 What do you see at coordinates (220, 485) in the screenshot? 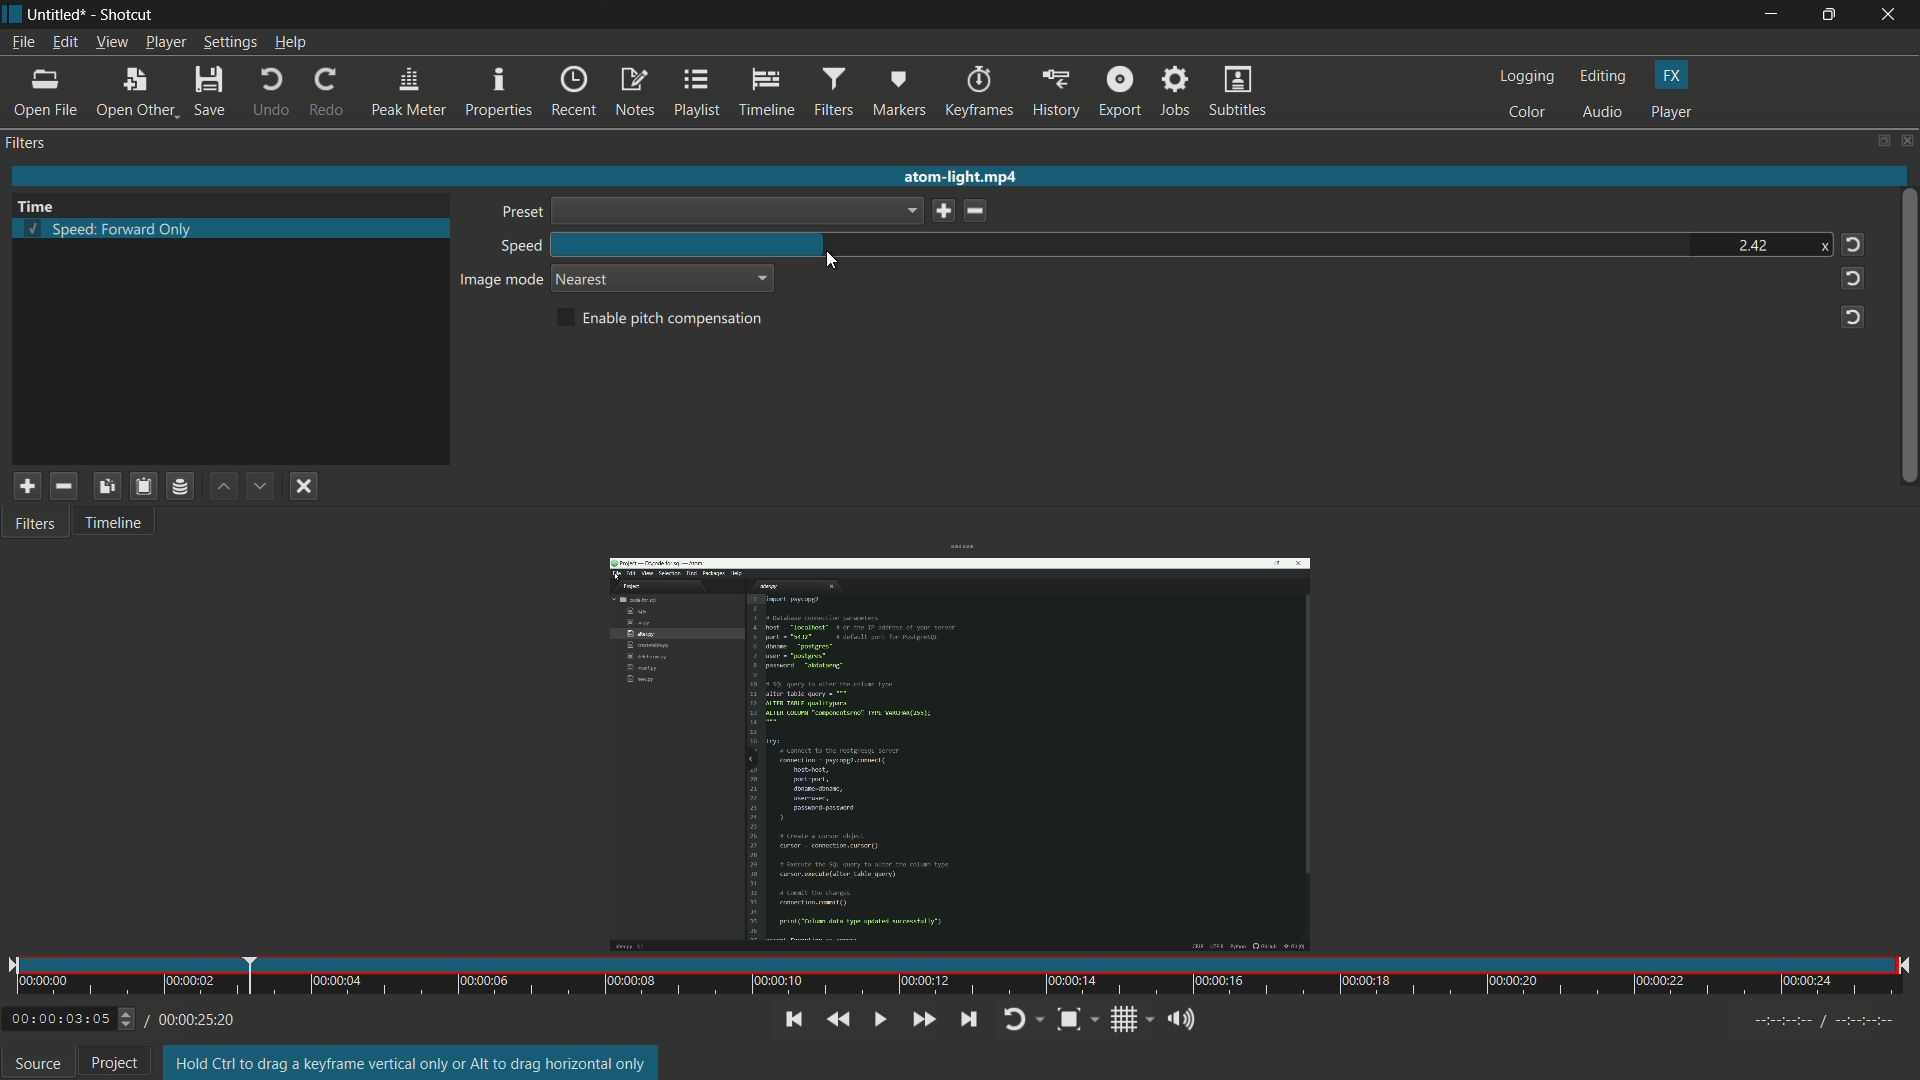
I see `move filter up` at bounding box center [220, 485].